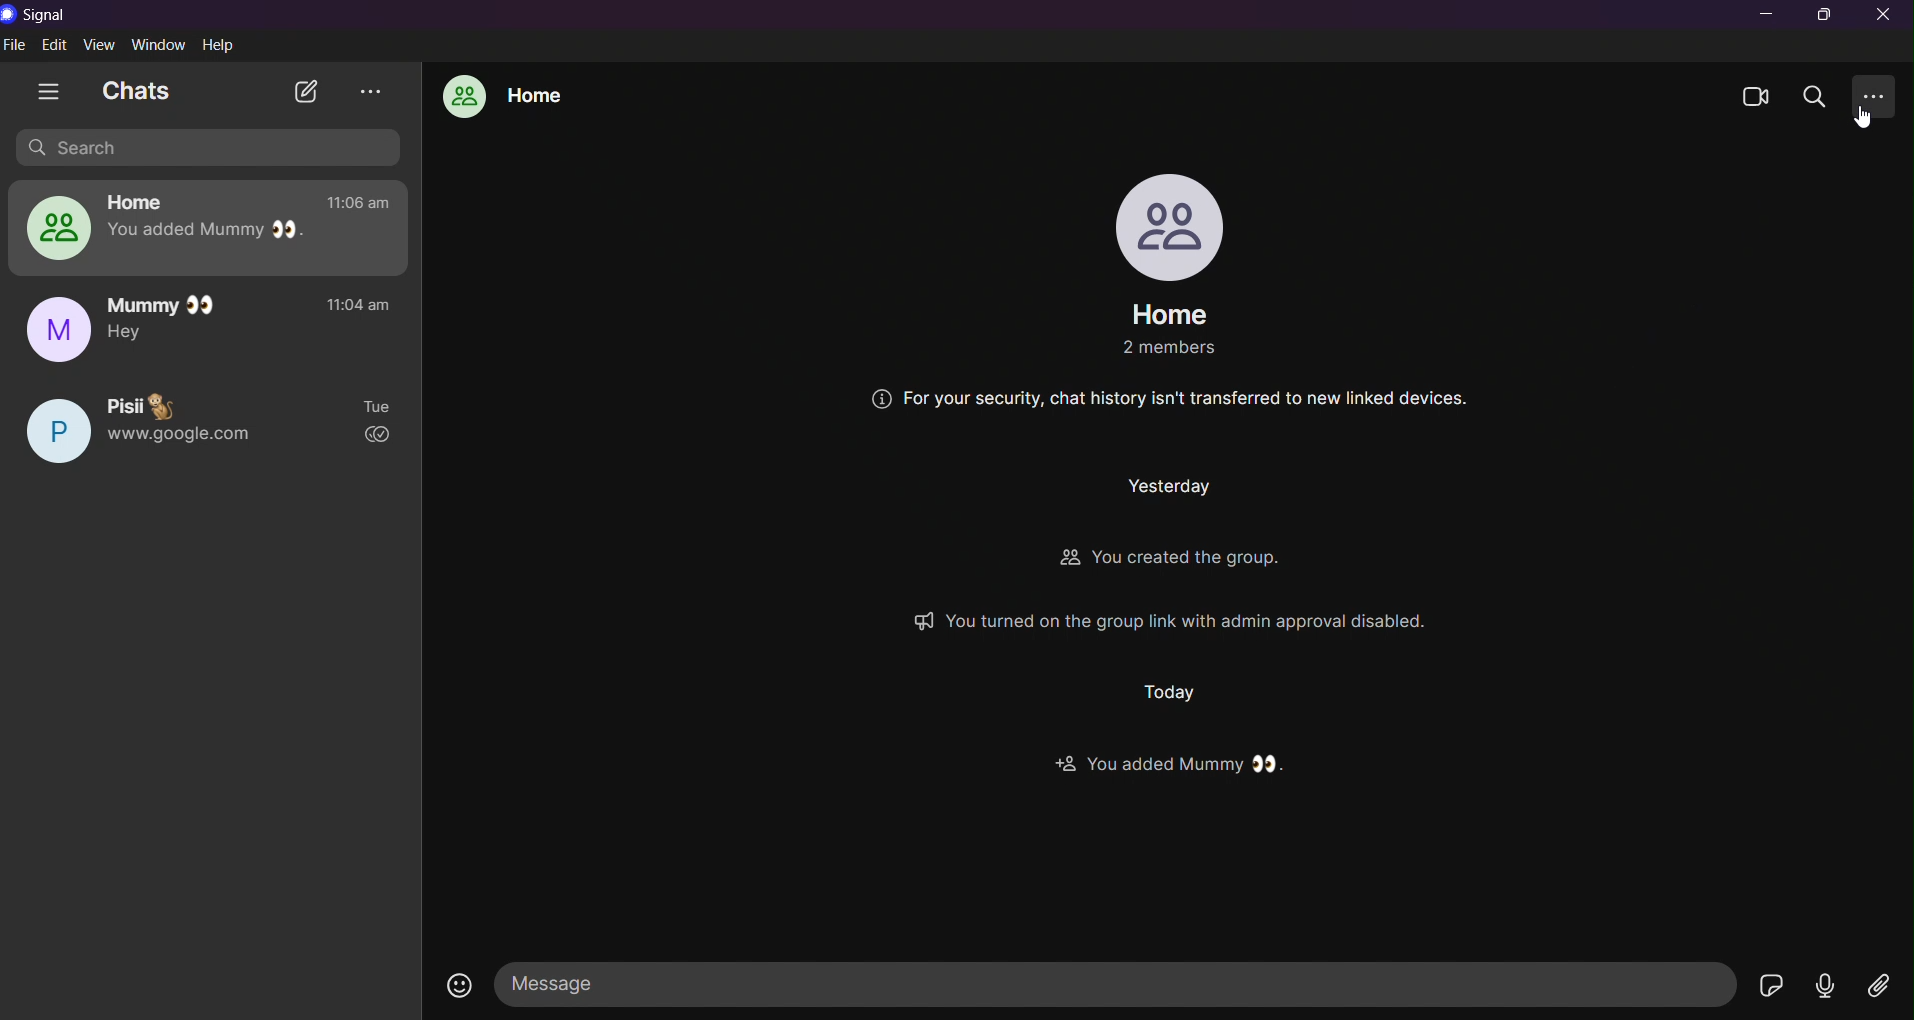  What do you see at coordinates (1821, 983) in the screenshot?
I see `voice message` at bounding box center [1821, 983].